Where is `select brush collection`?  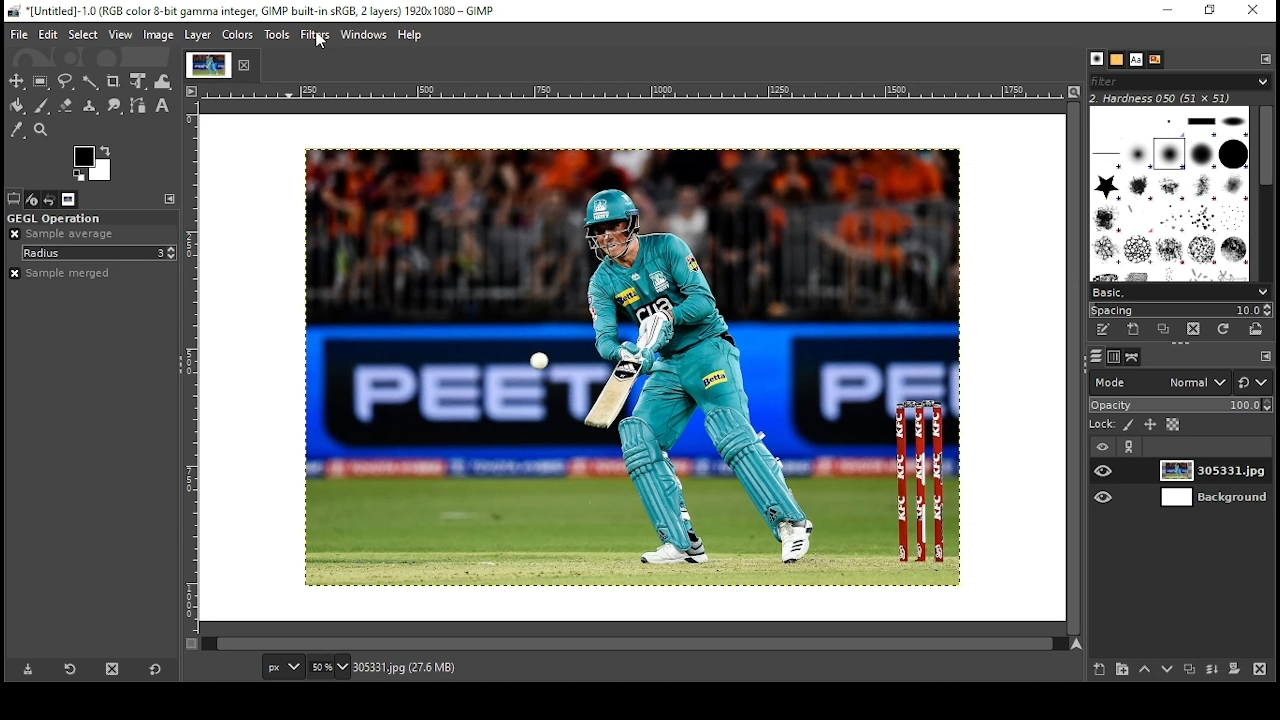 select brush collection is located at coordinates (1178, 292).